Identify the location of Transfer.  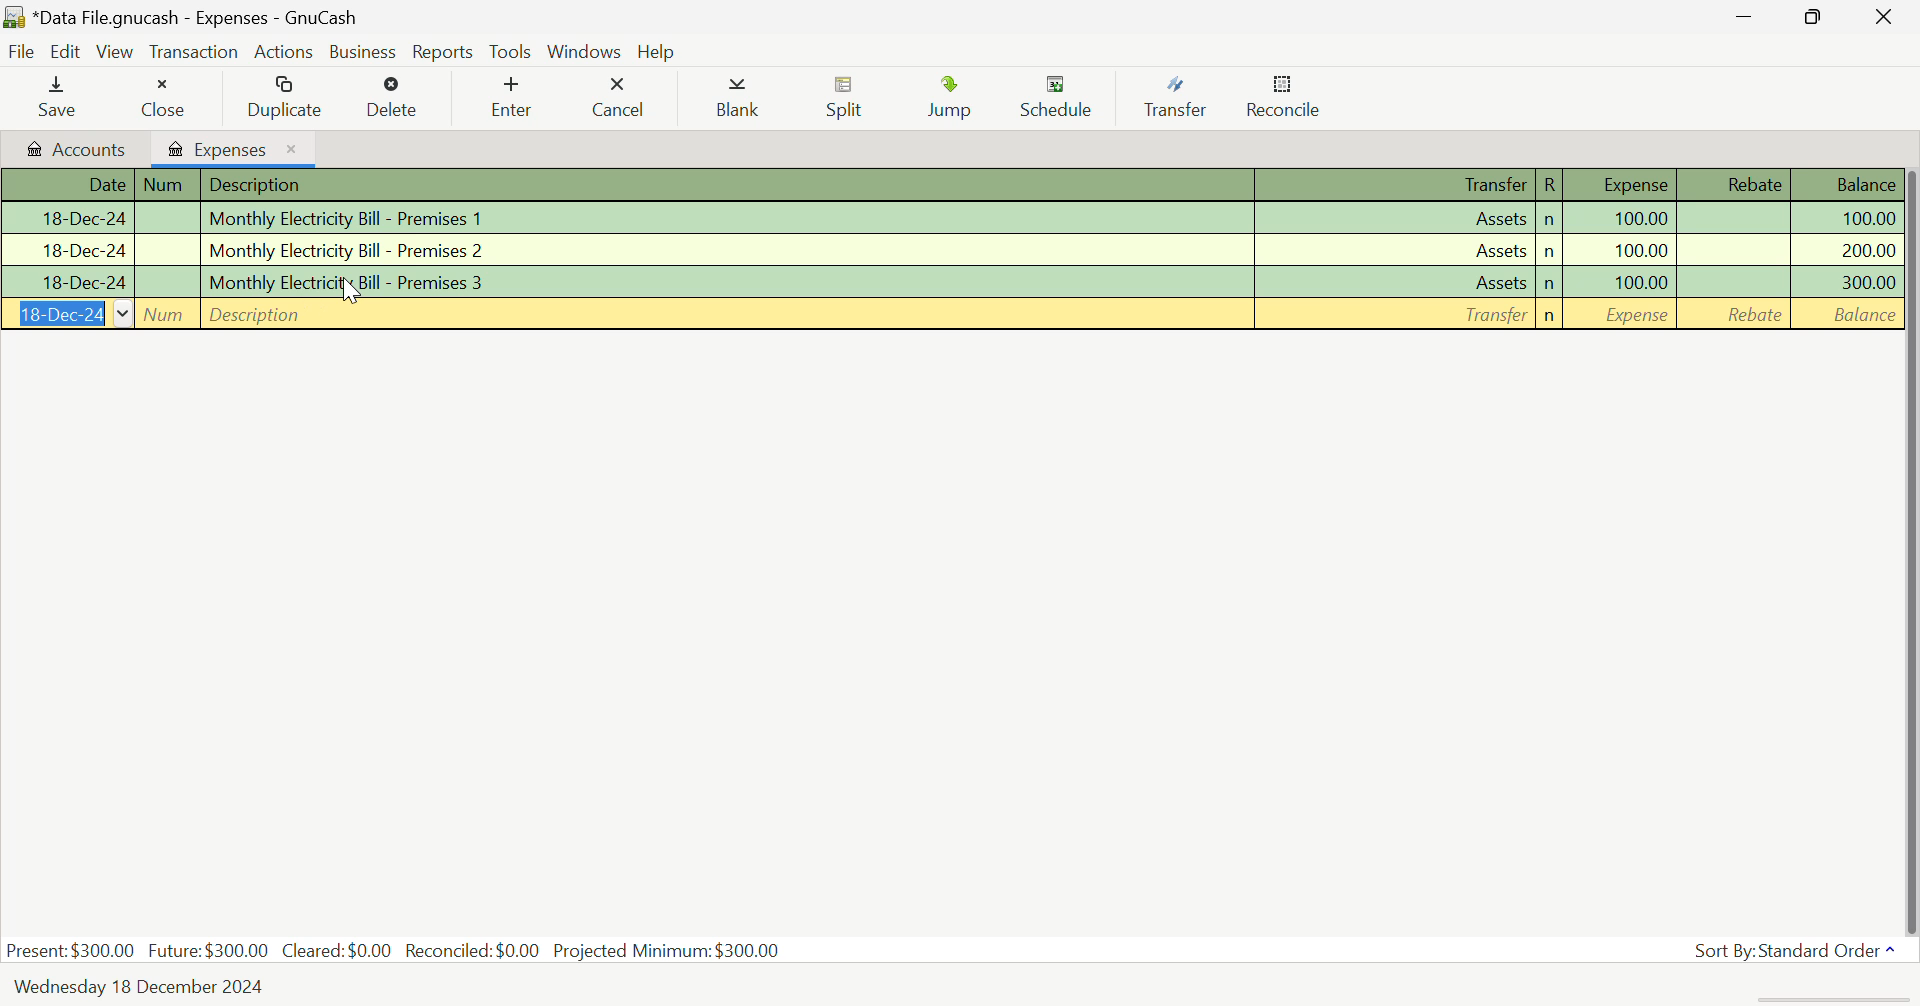
(1174, 98).